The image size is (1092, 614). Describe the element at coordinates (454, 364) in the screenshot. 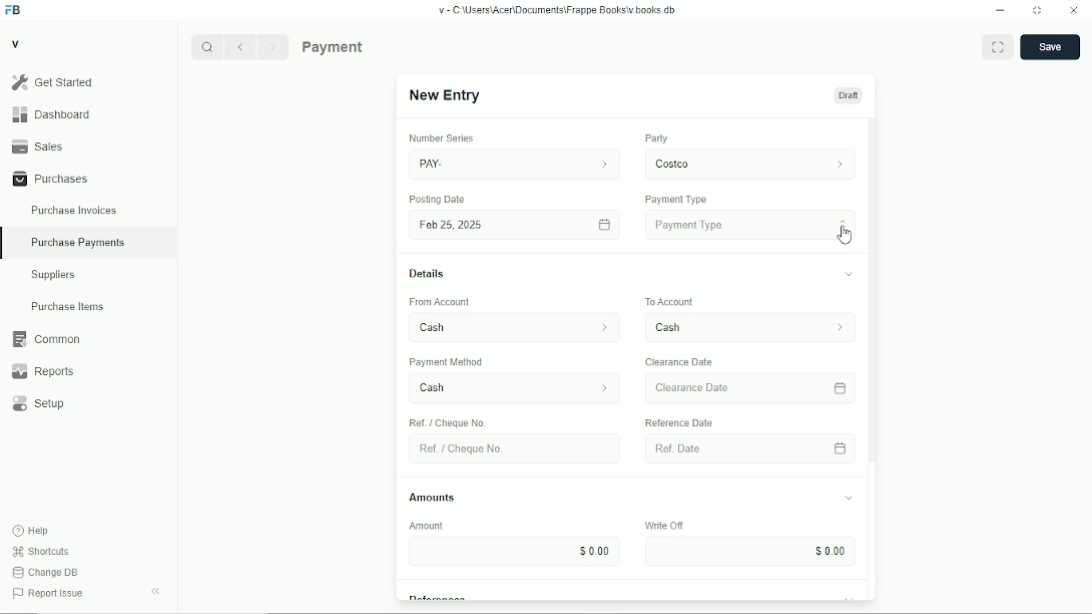

I see `‘Payment Method` at that location.